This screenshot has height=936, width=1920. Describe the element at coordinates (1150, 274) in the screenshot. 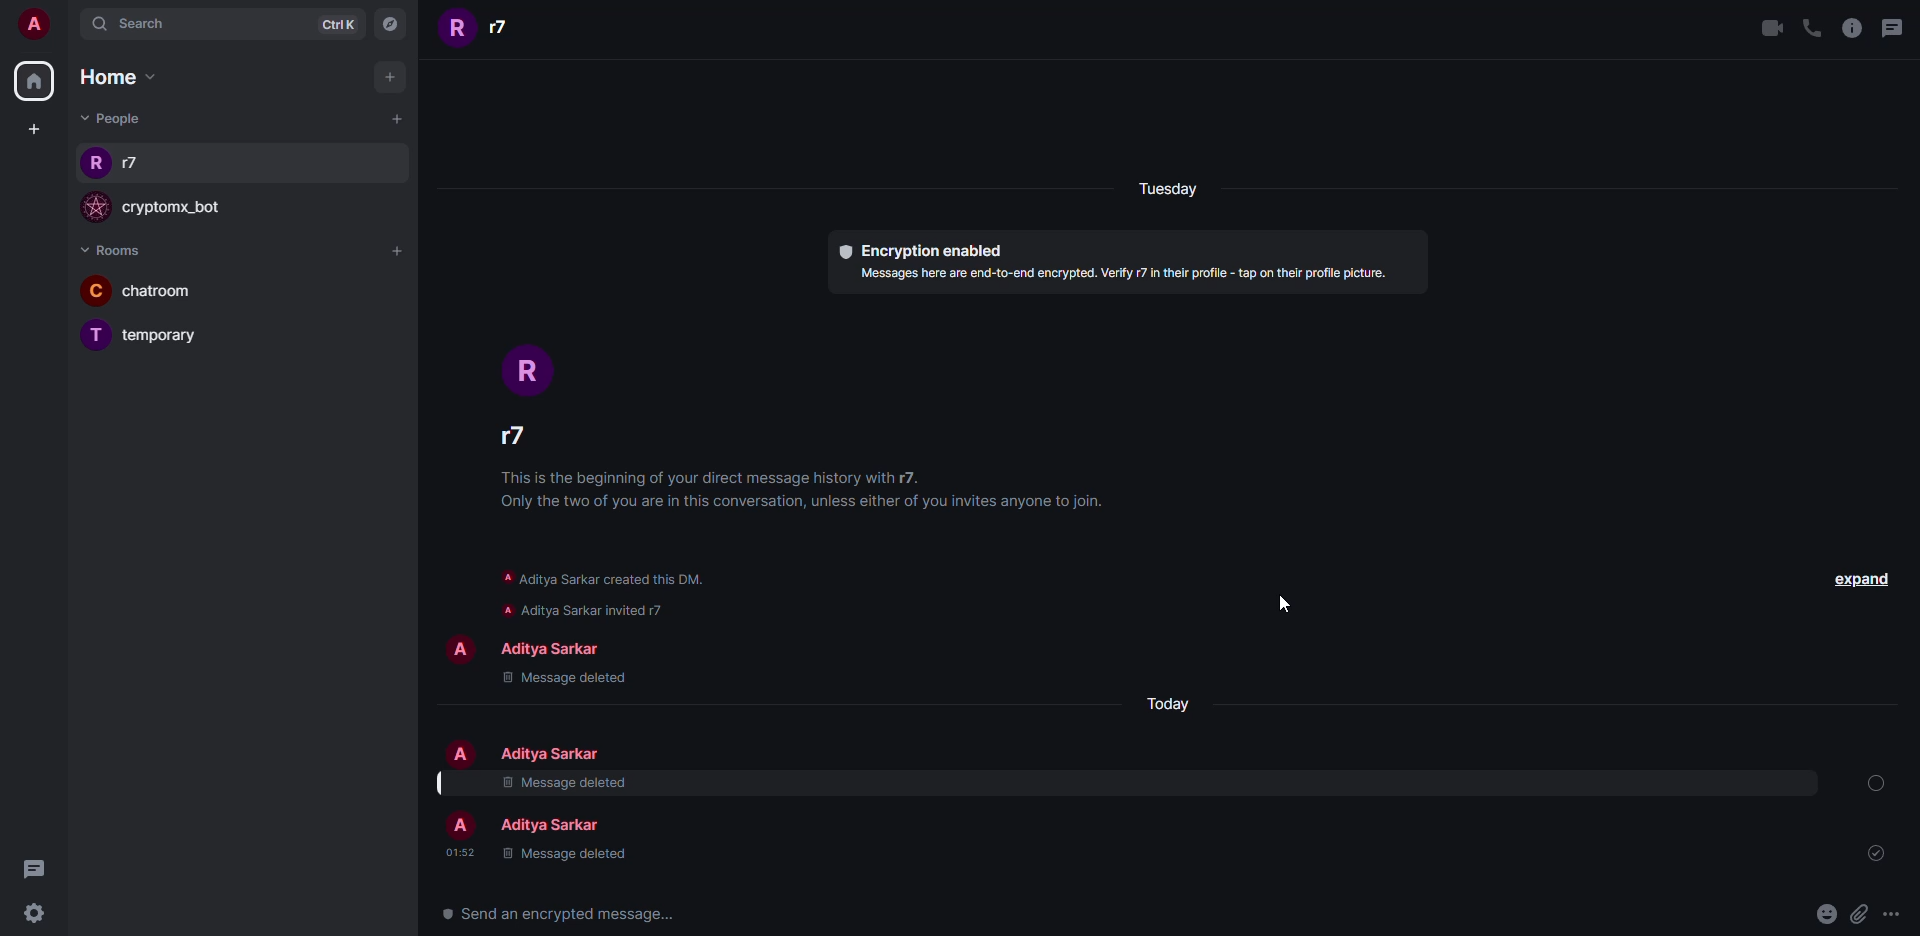

I see `info` at that location.